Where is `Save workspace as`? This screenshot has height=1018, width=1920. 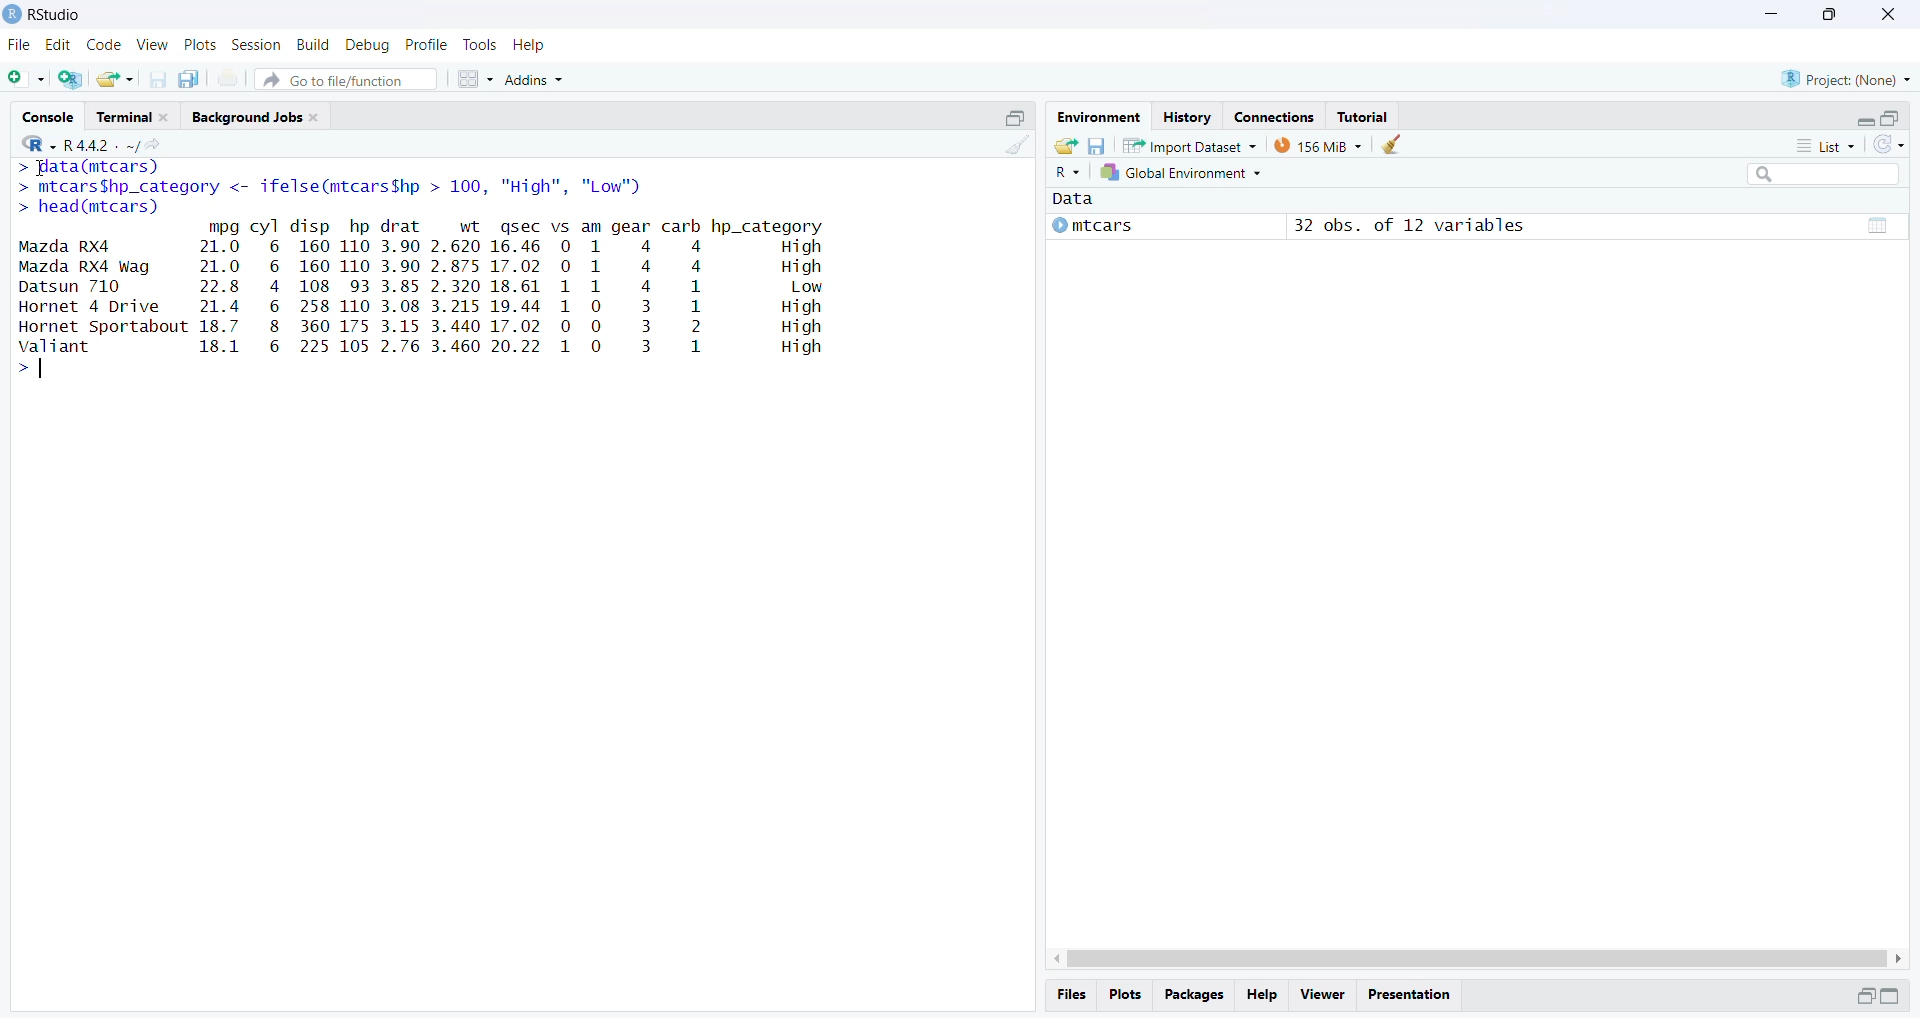
Save workspace as is located at coordinates (1097, 144).